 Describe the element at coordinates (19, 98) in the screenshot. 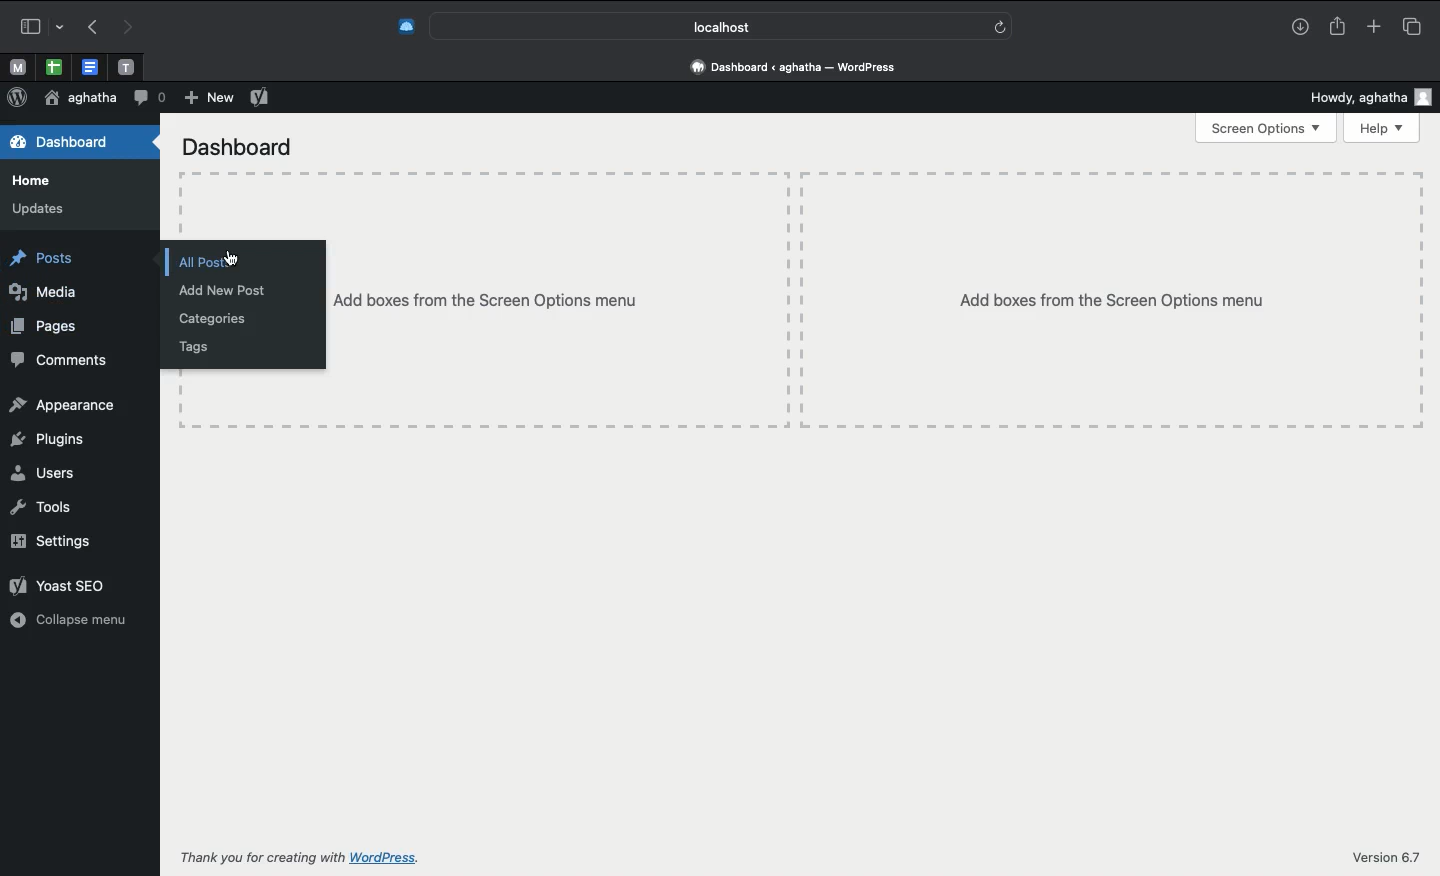

I see `Wordpress` at that location.